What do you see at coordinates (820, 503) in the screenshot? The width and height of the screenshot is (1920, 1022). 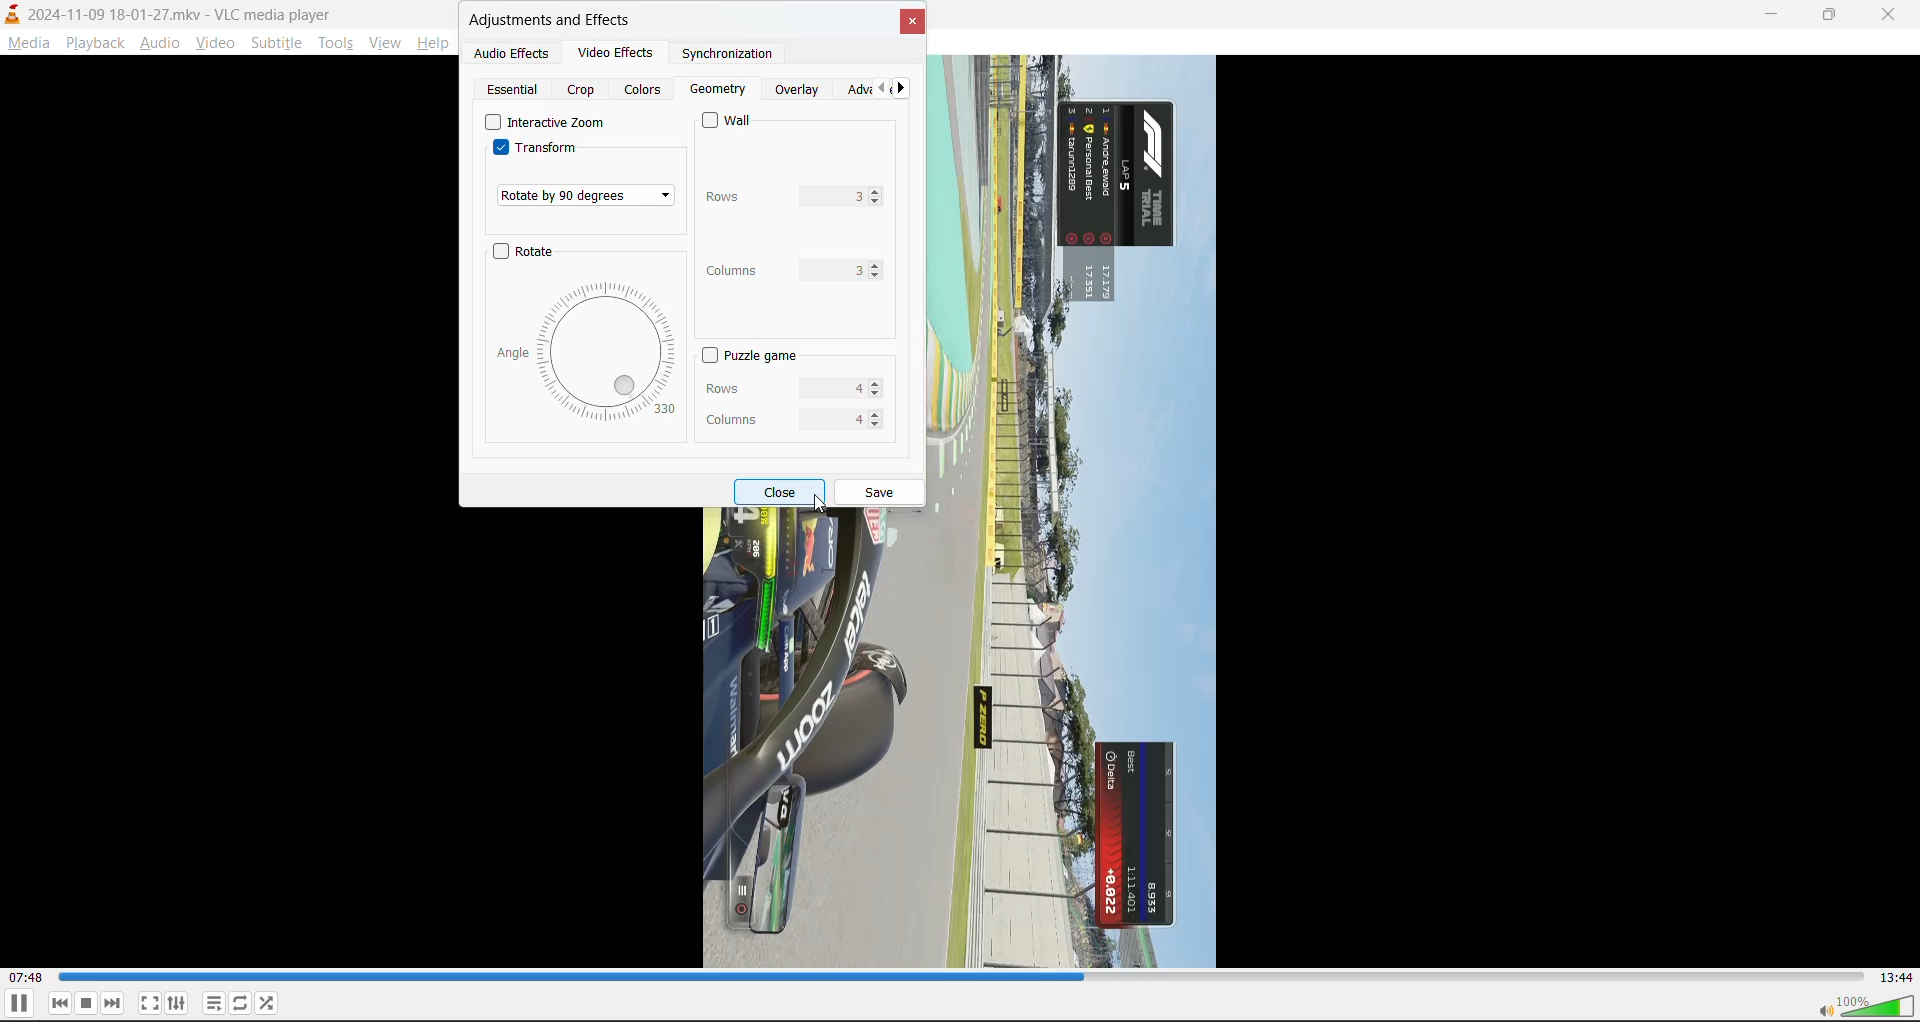 I see `cursor` at bounding box center [820, 503].